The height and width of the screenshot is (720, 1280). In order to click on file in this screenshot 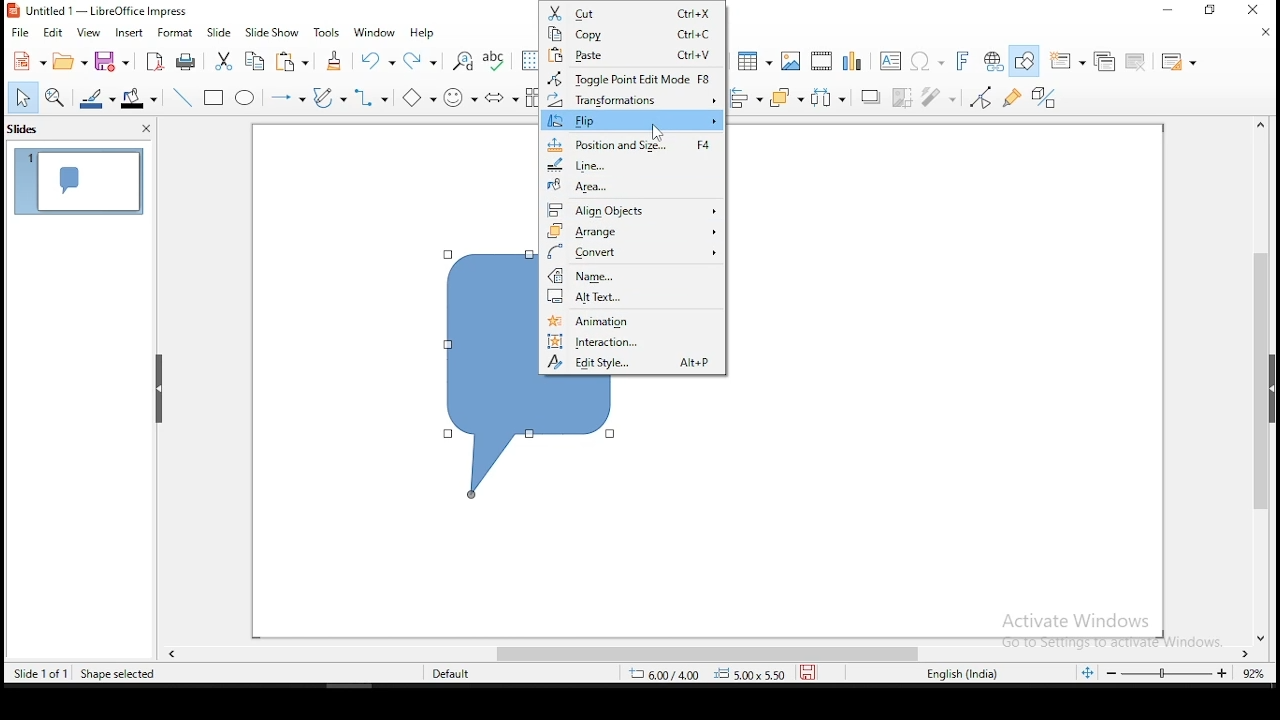, I will do `click(19, 32)`.